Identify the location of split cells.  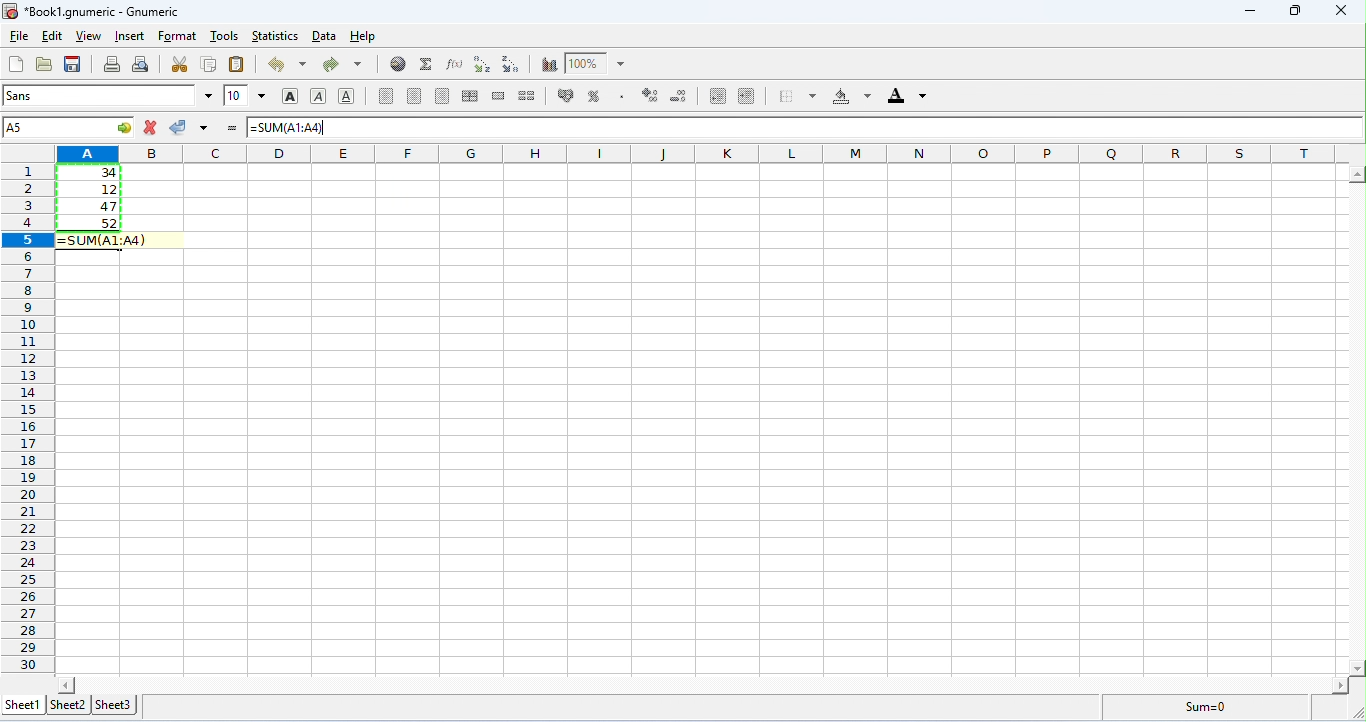
(527, 95).